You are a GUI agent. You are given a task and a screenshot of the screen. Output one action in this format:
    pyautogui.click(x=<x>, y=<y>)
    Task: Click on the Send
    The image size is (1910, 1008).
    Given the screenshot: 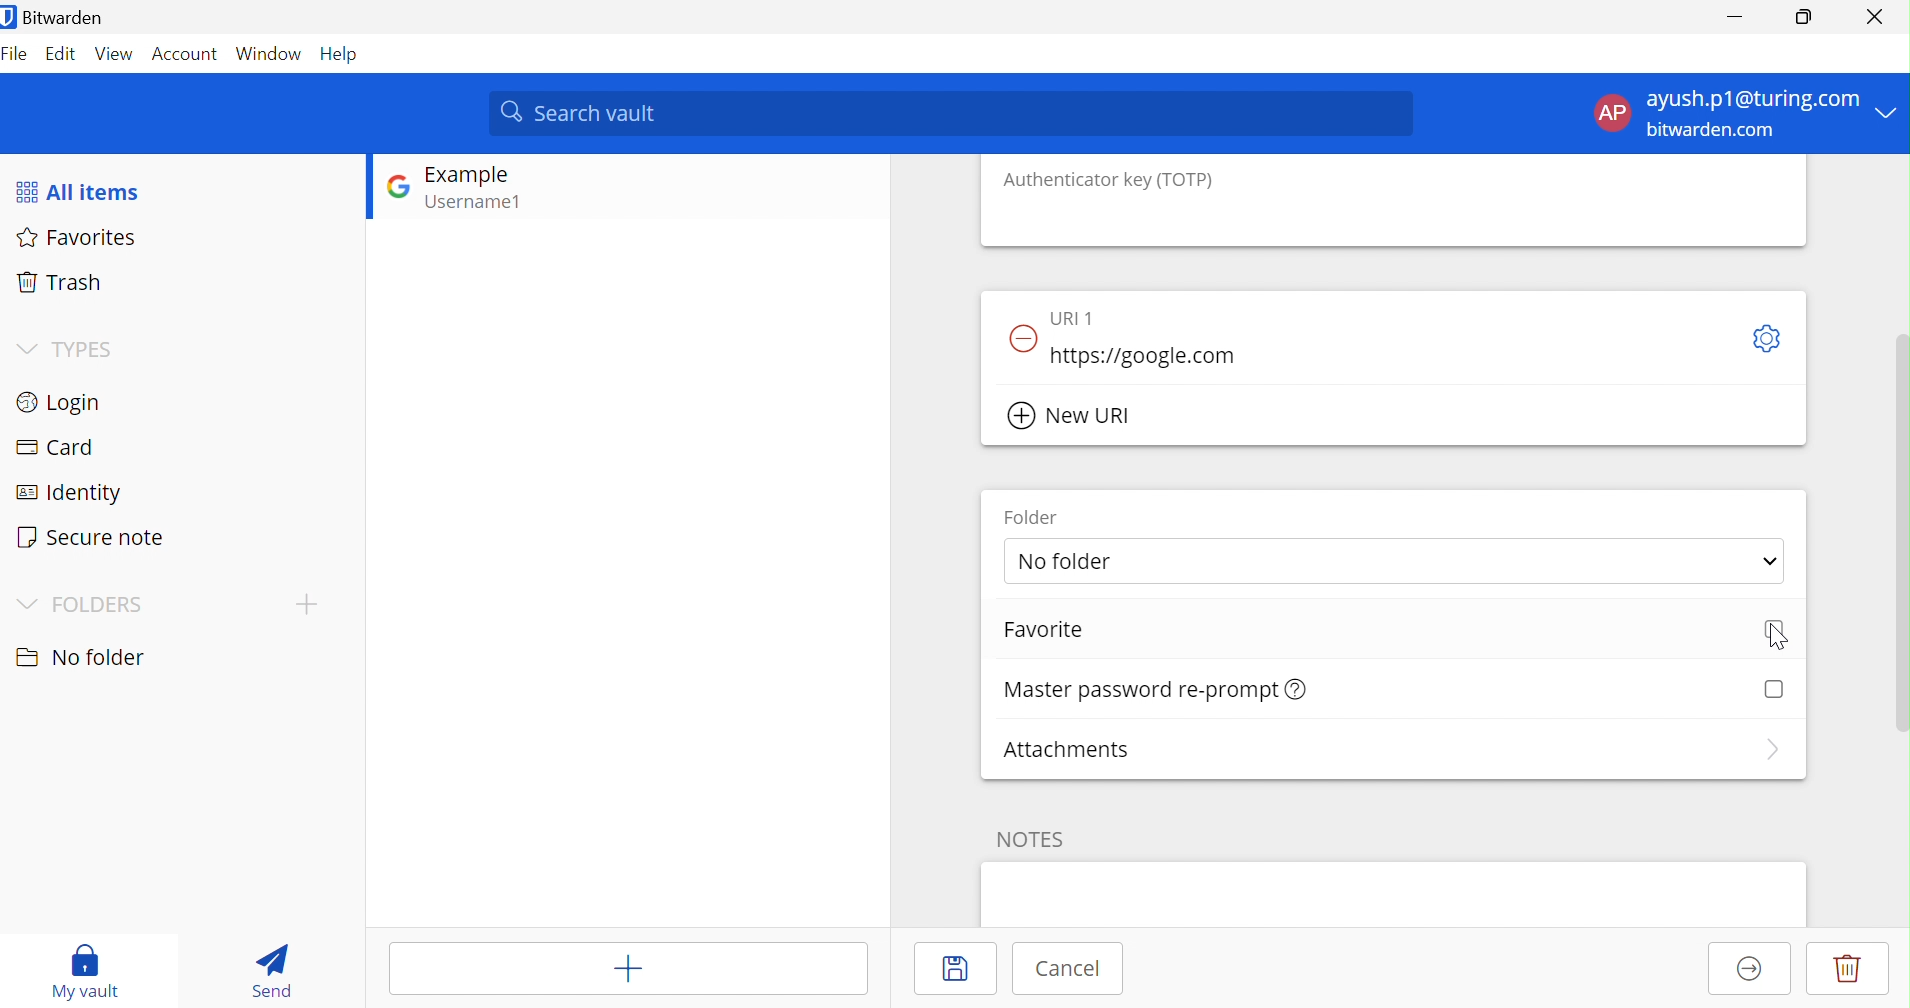 What is the action you would take?
    pyautogui.click(x=266, y=968)
    